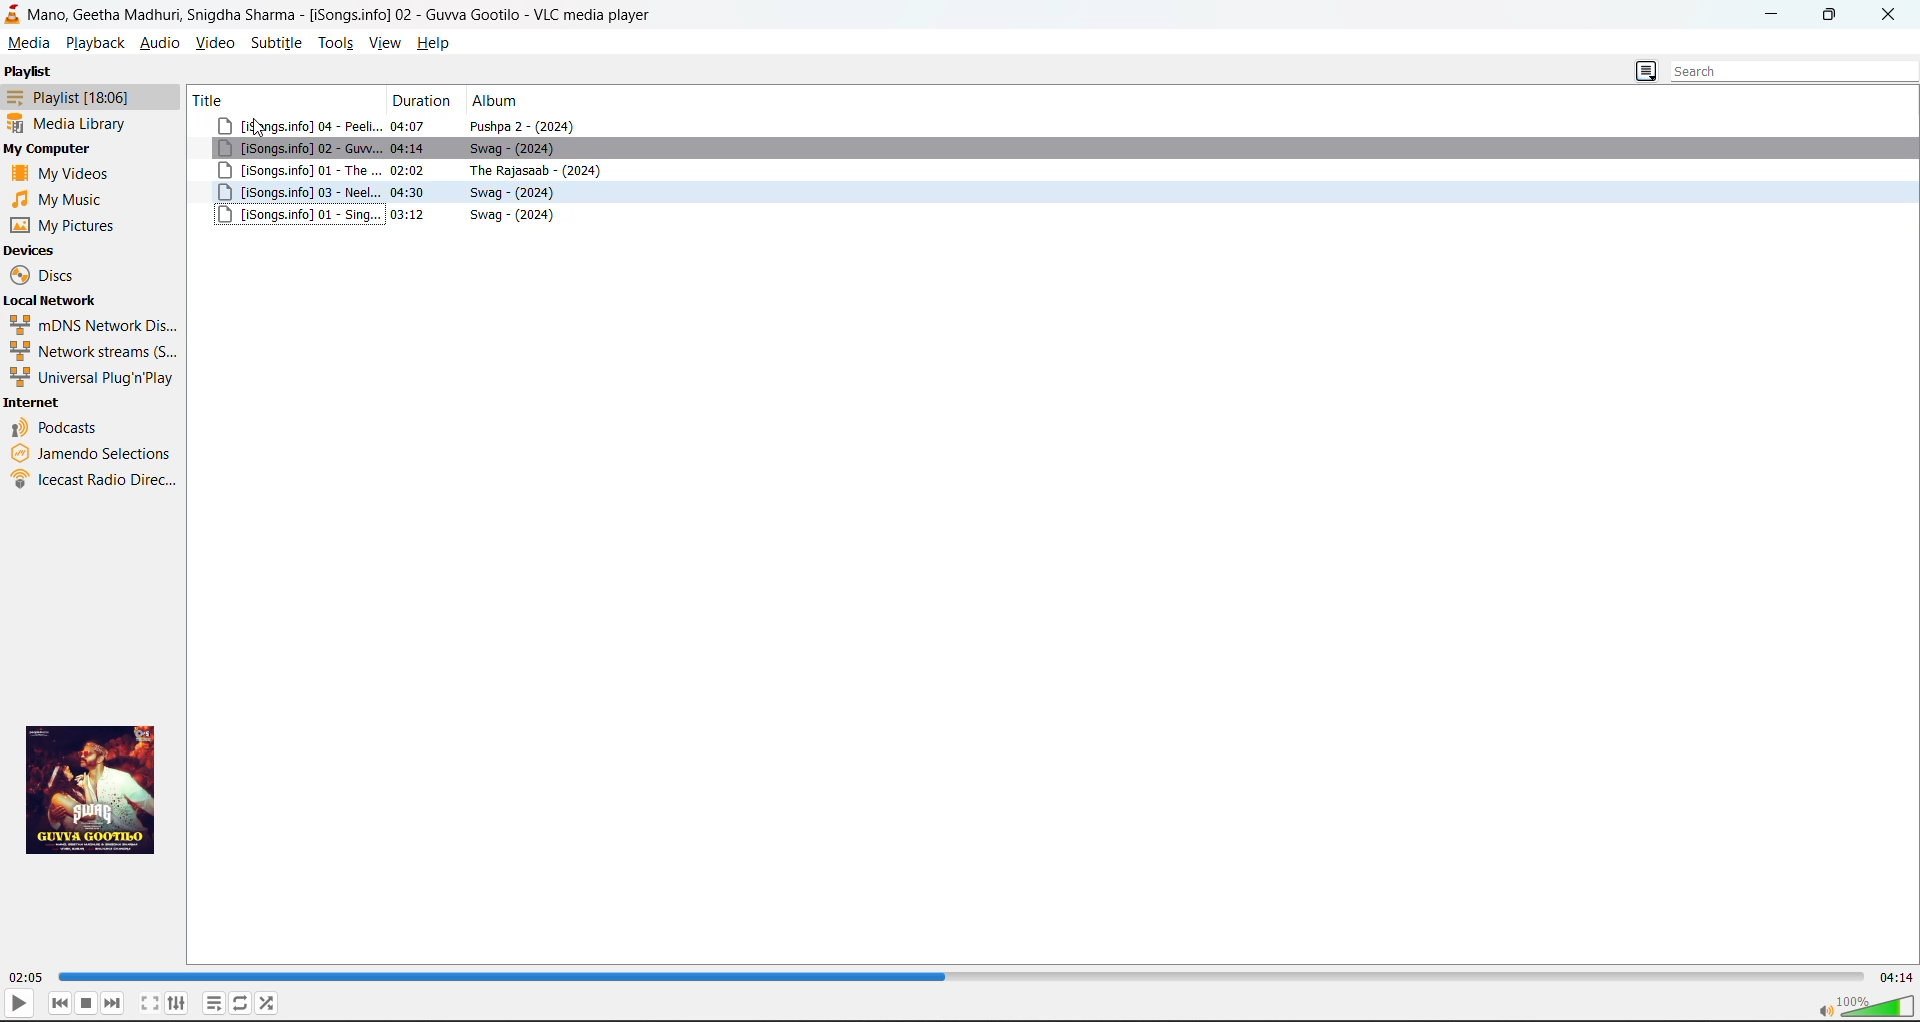 This screenshot has height=1022, width=1920. Describe the element at coordinates (268, 1002) in the screenshot. I see `random` at that location.